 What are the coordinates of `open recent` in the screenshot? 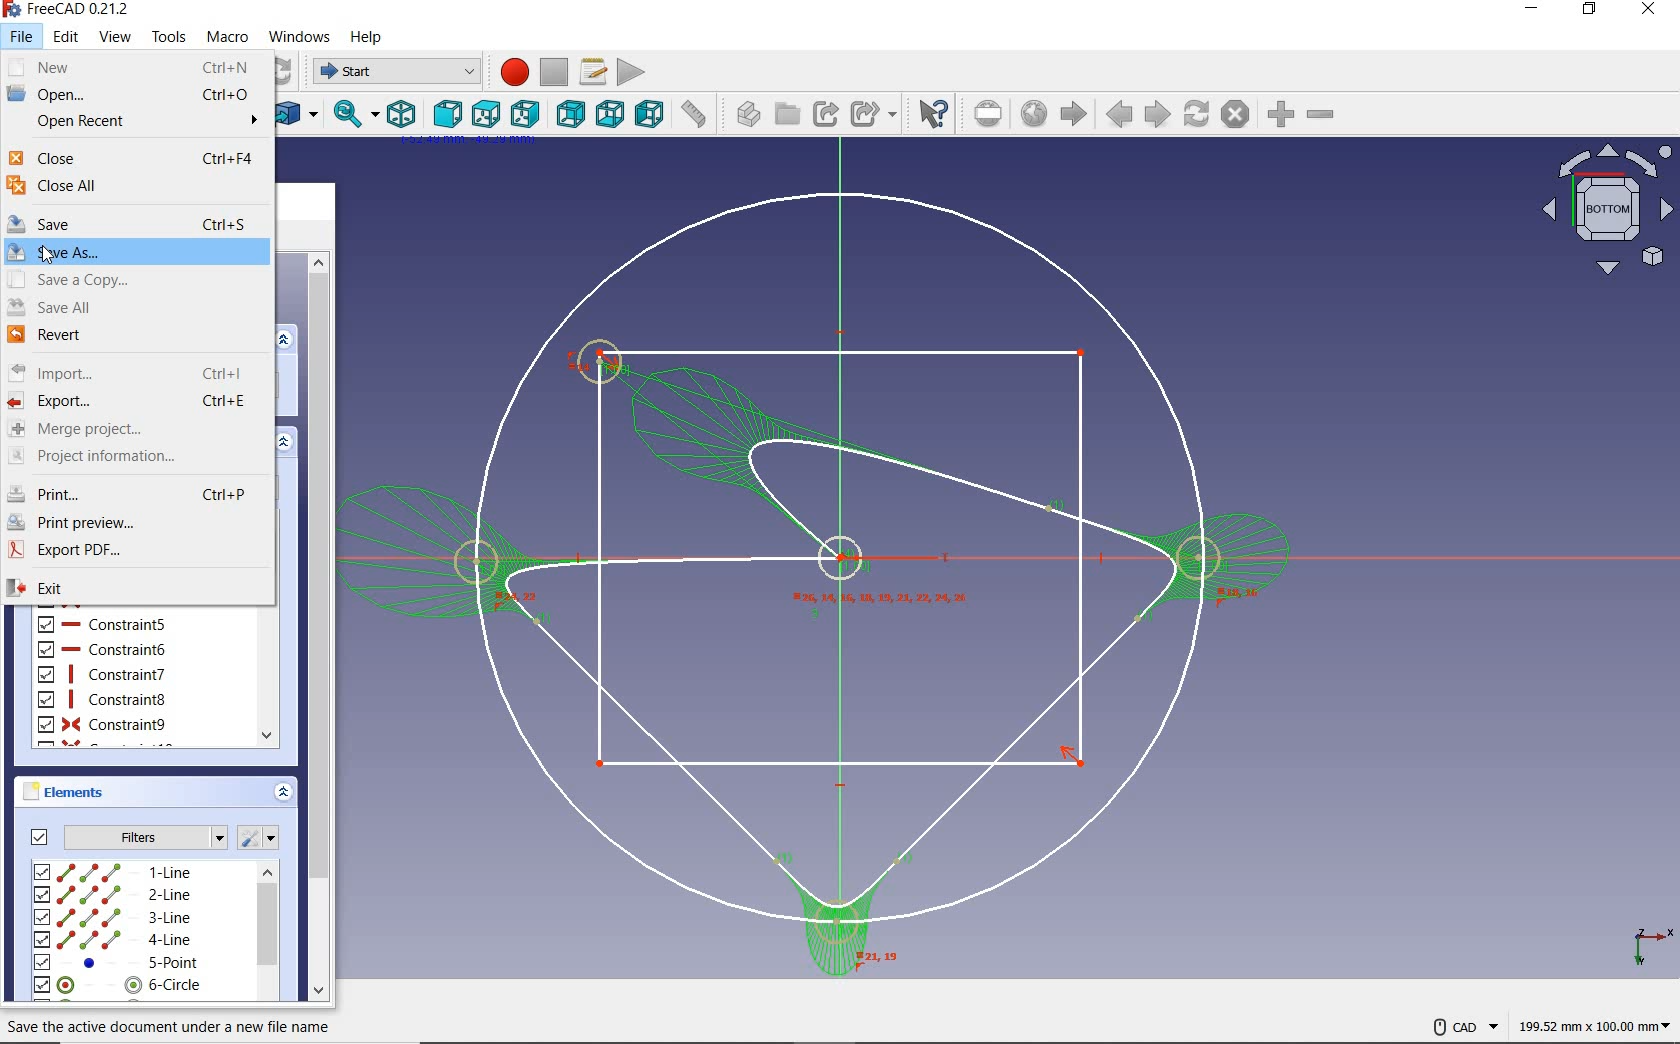 It's located at (132, 123).